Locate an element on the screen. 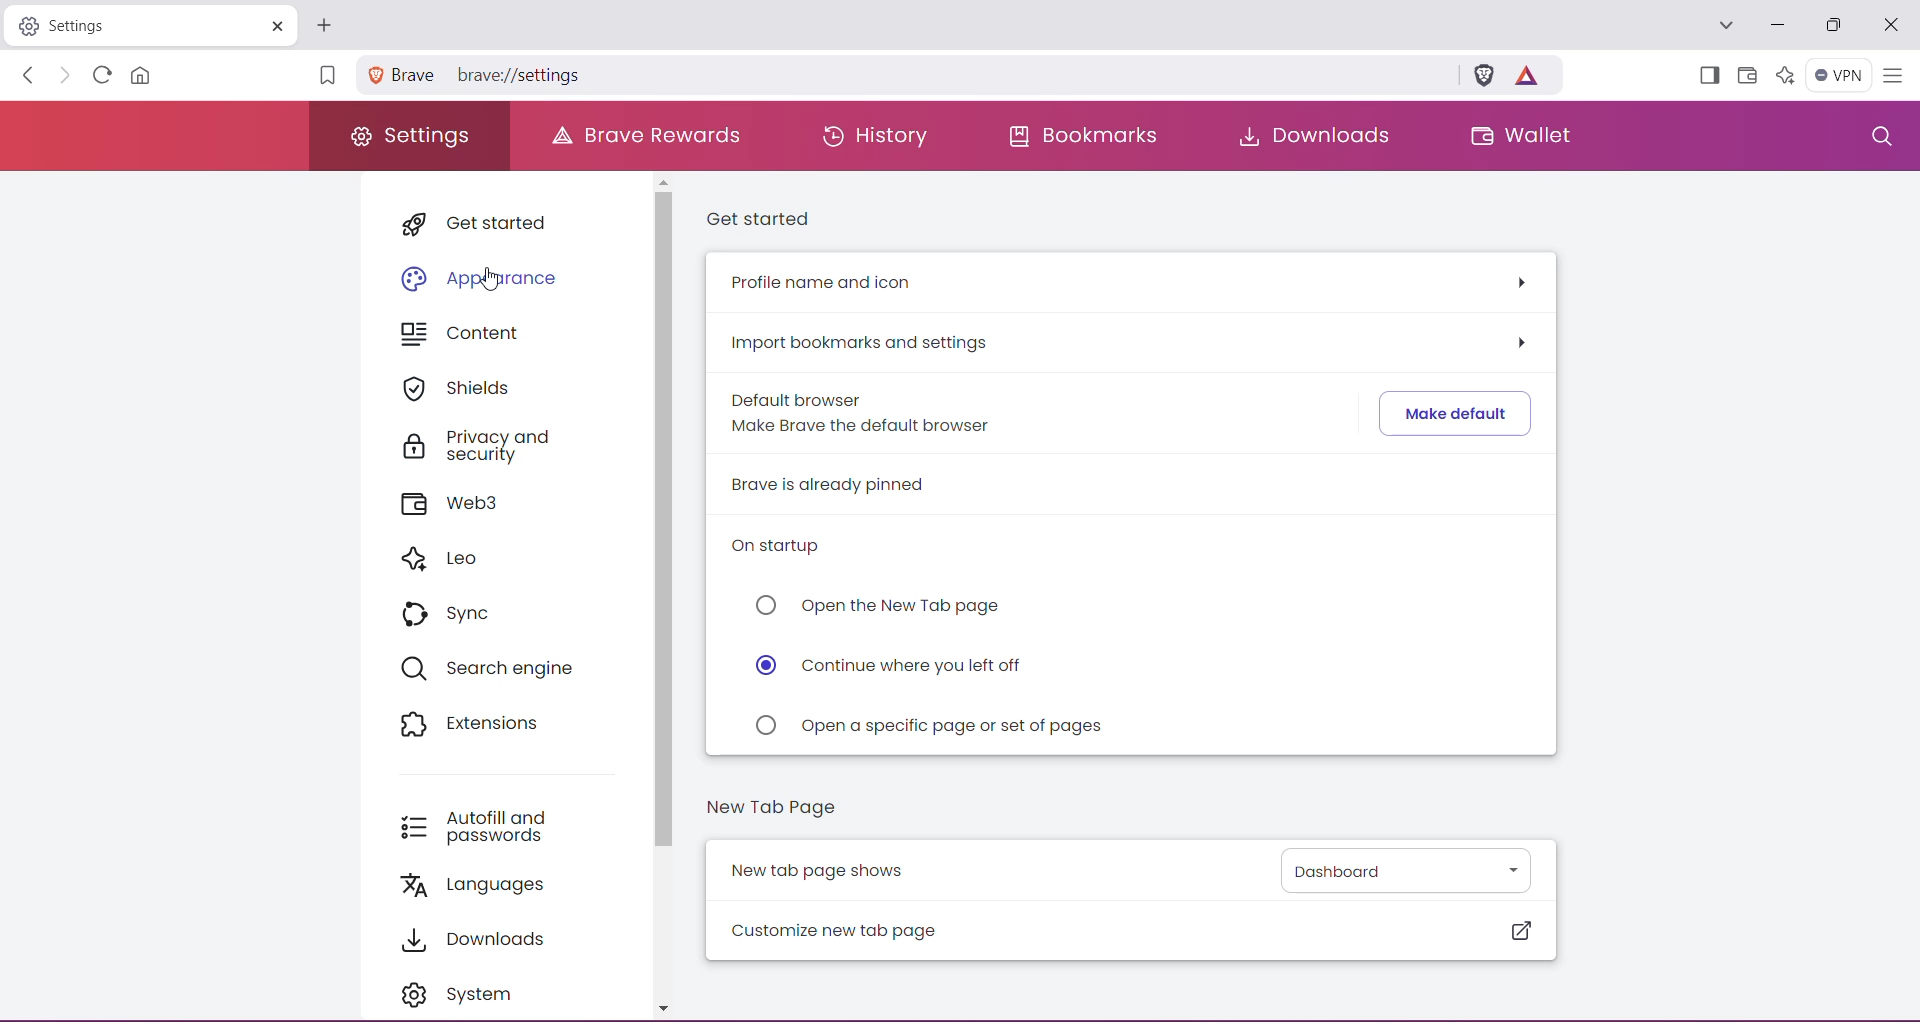 Image resolution: width=1920 pixels, height=1022 pixels. Privacy and security is located at coordinates (487, 447).